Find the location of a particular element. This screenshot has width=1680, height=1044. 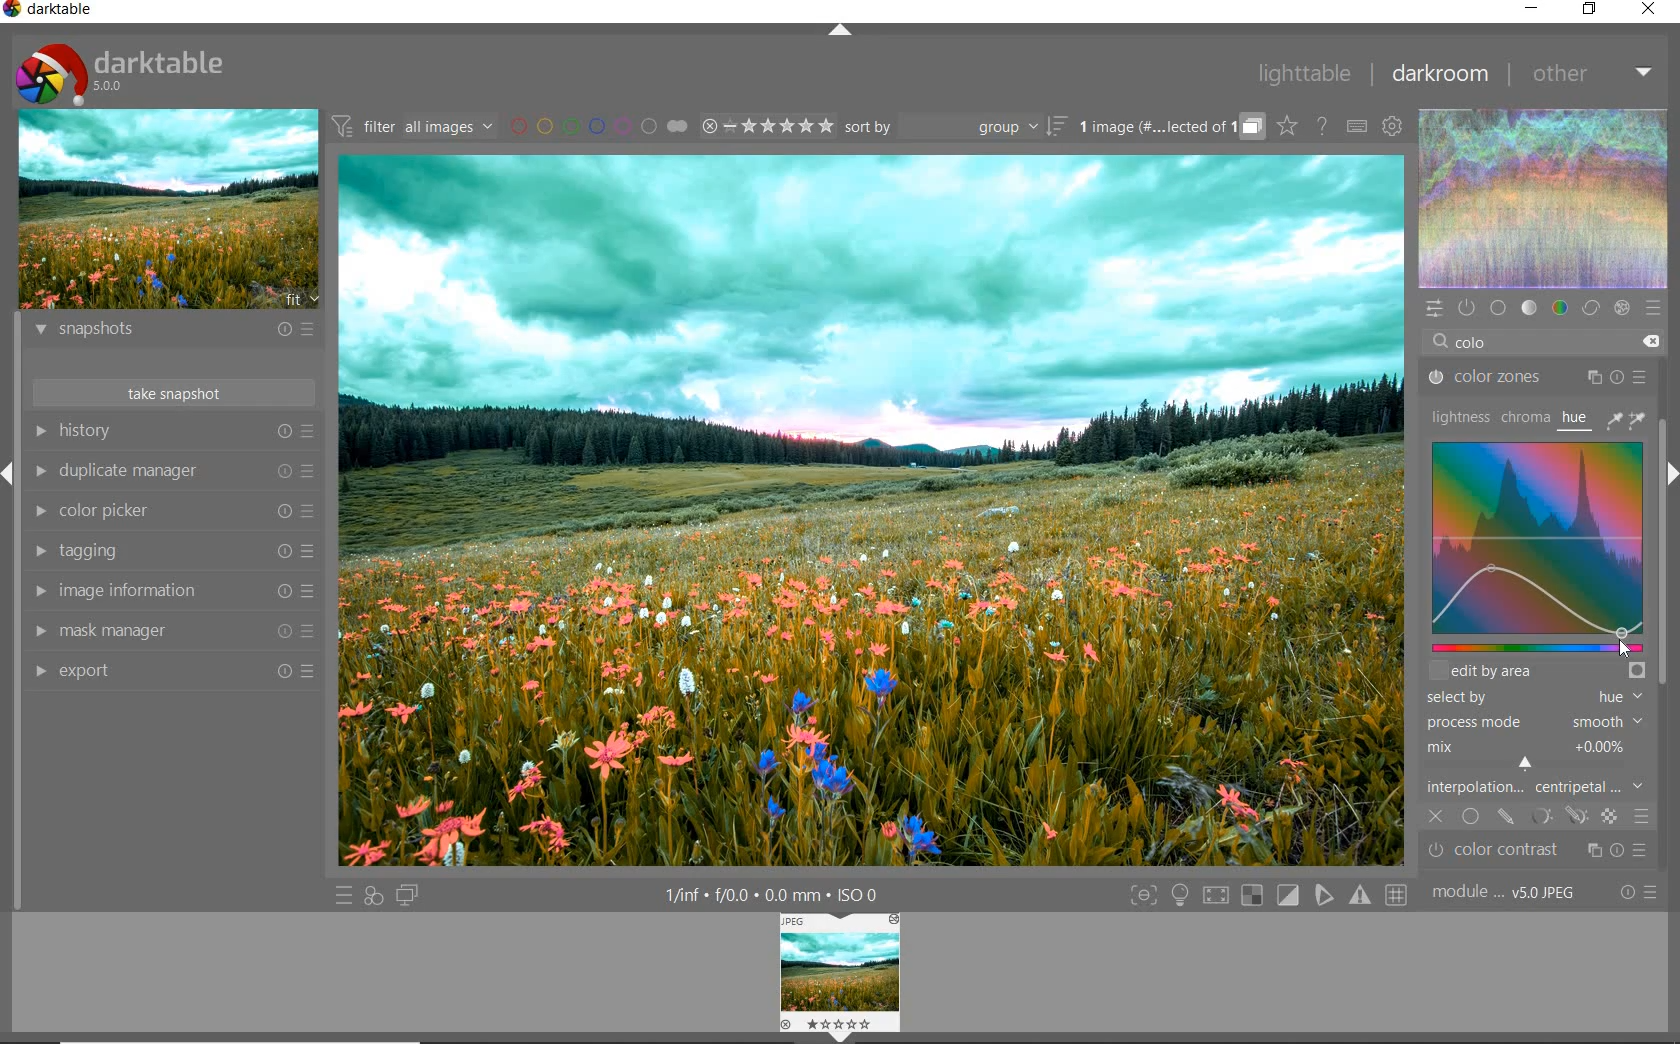

effect is located at coordinates (1621, 309).